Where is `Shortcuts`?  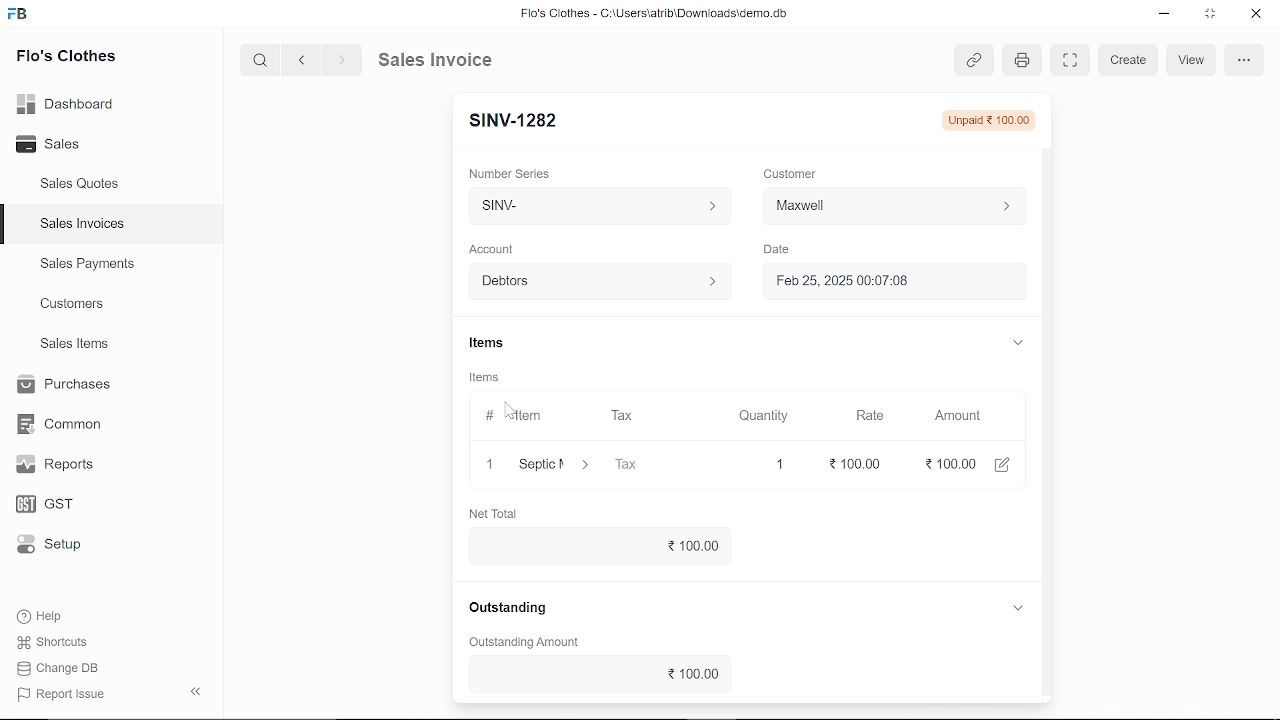
Shortcuts is located at coordinates (54, 642).